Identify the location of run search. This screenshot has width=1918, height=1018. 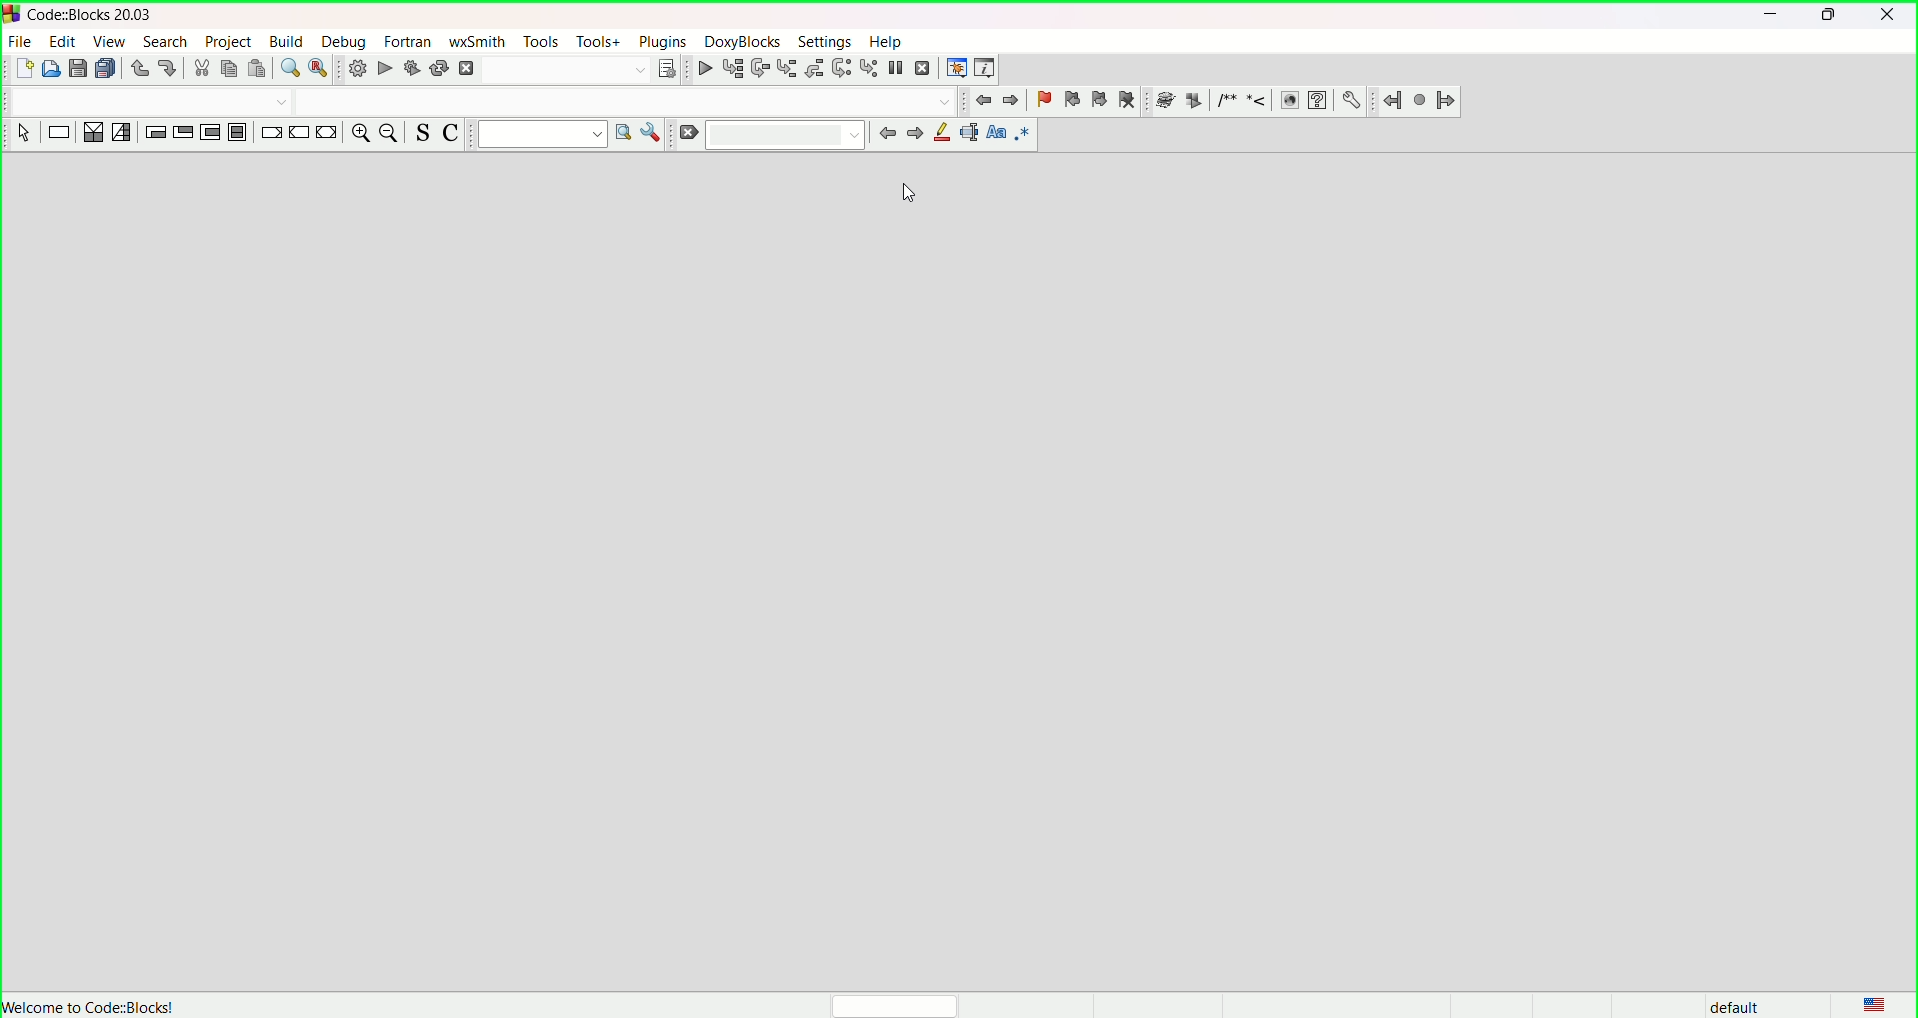
(624, 133).